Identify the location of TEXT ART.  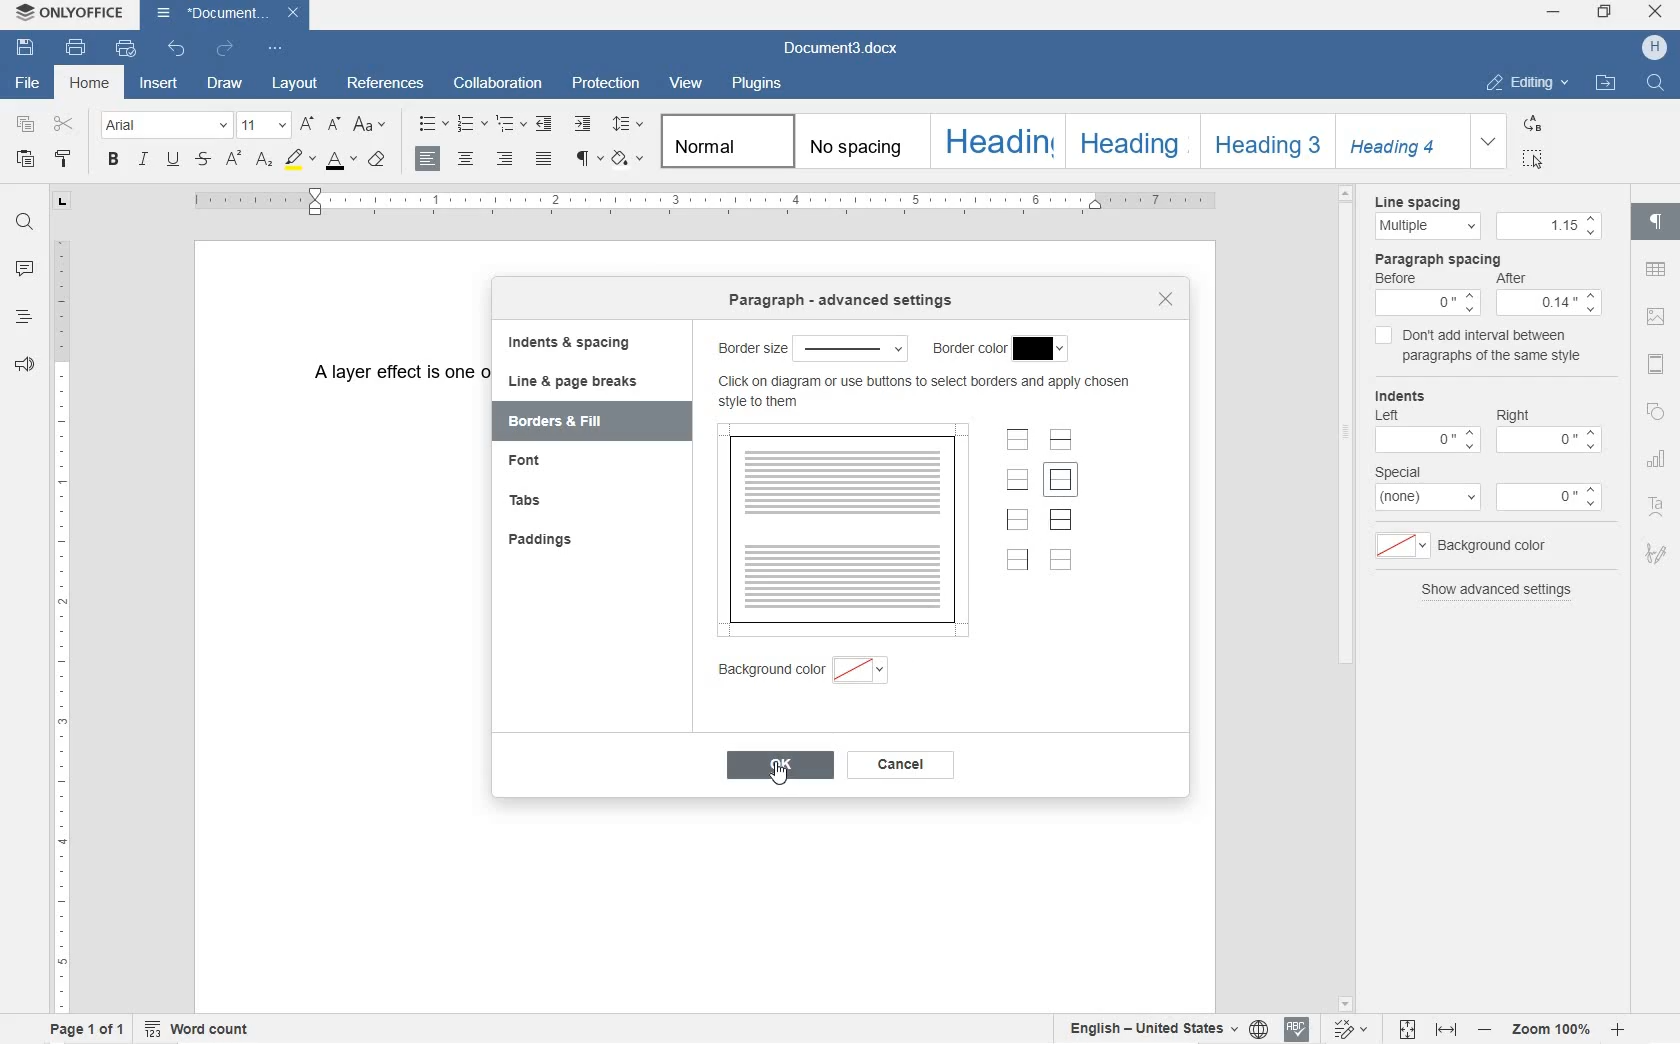
(1656, 506).